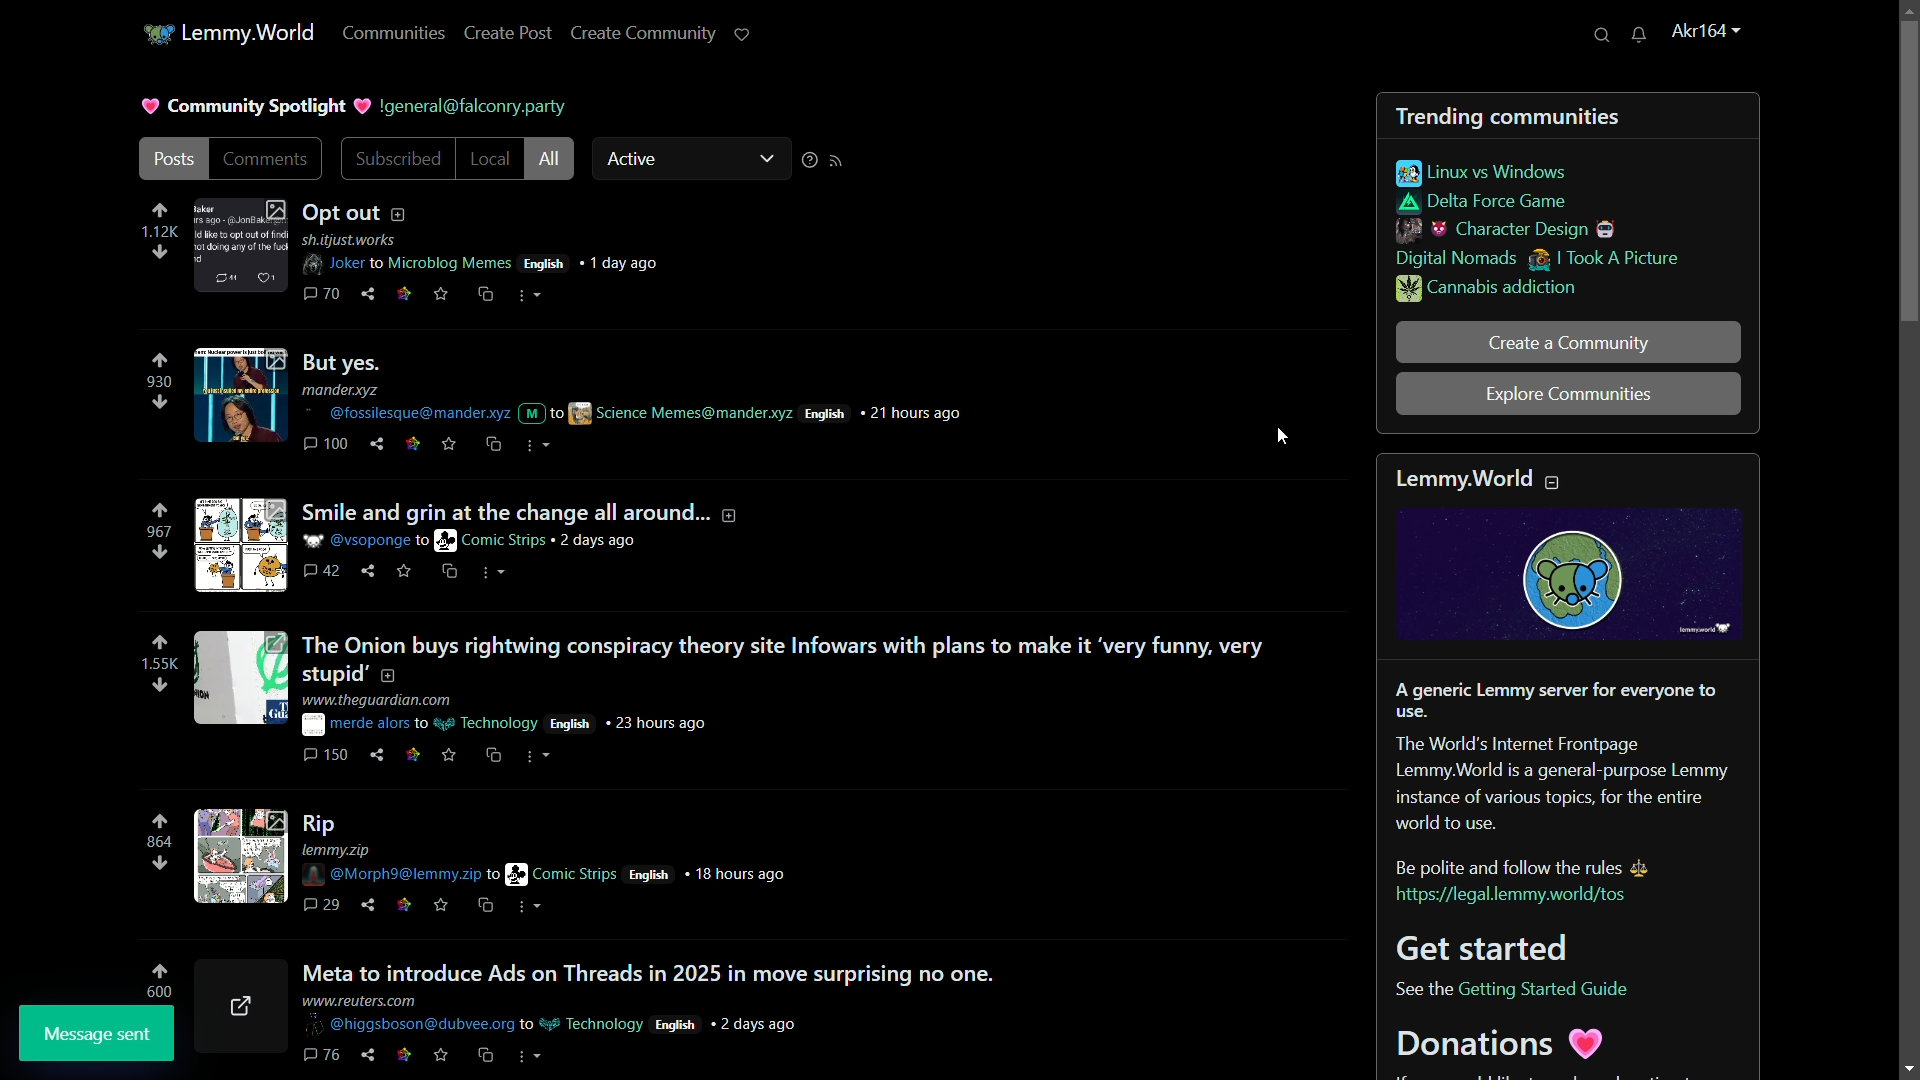  Describe the element at coordinates (446, 441) in the screenshot. I see `save` at that location.